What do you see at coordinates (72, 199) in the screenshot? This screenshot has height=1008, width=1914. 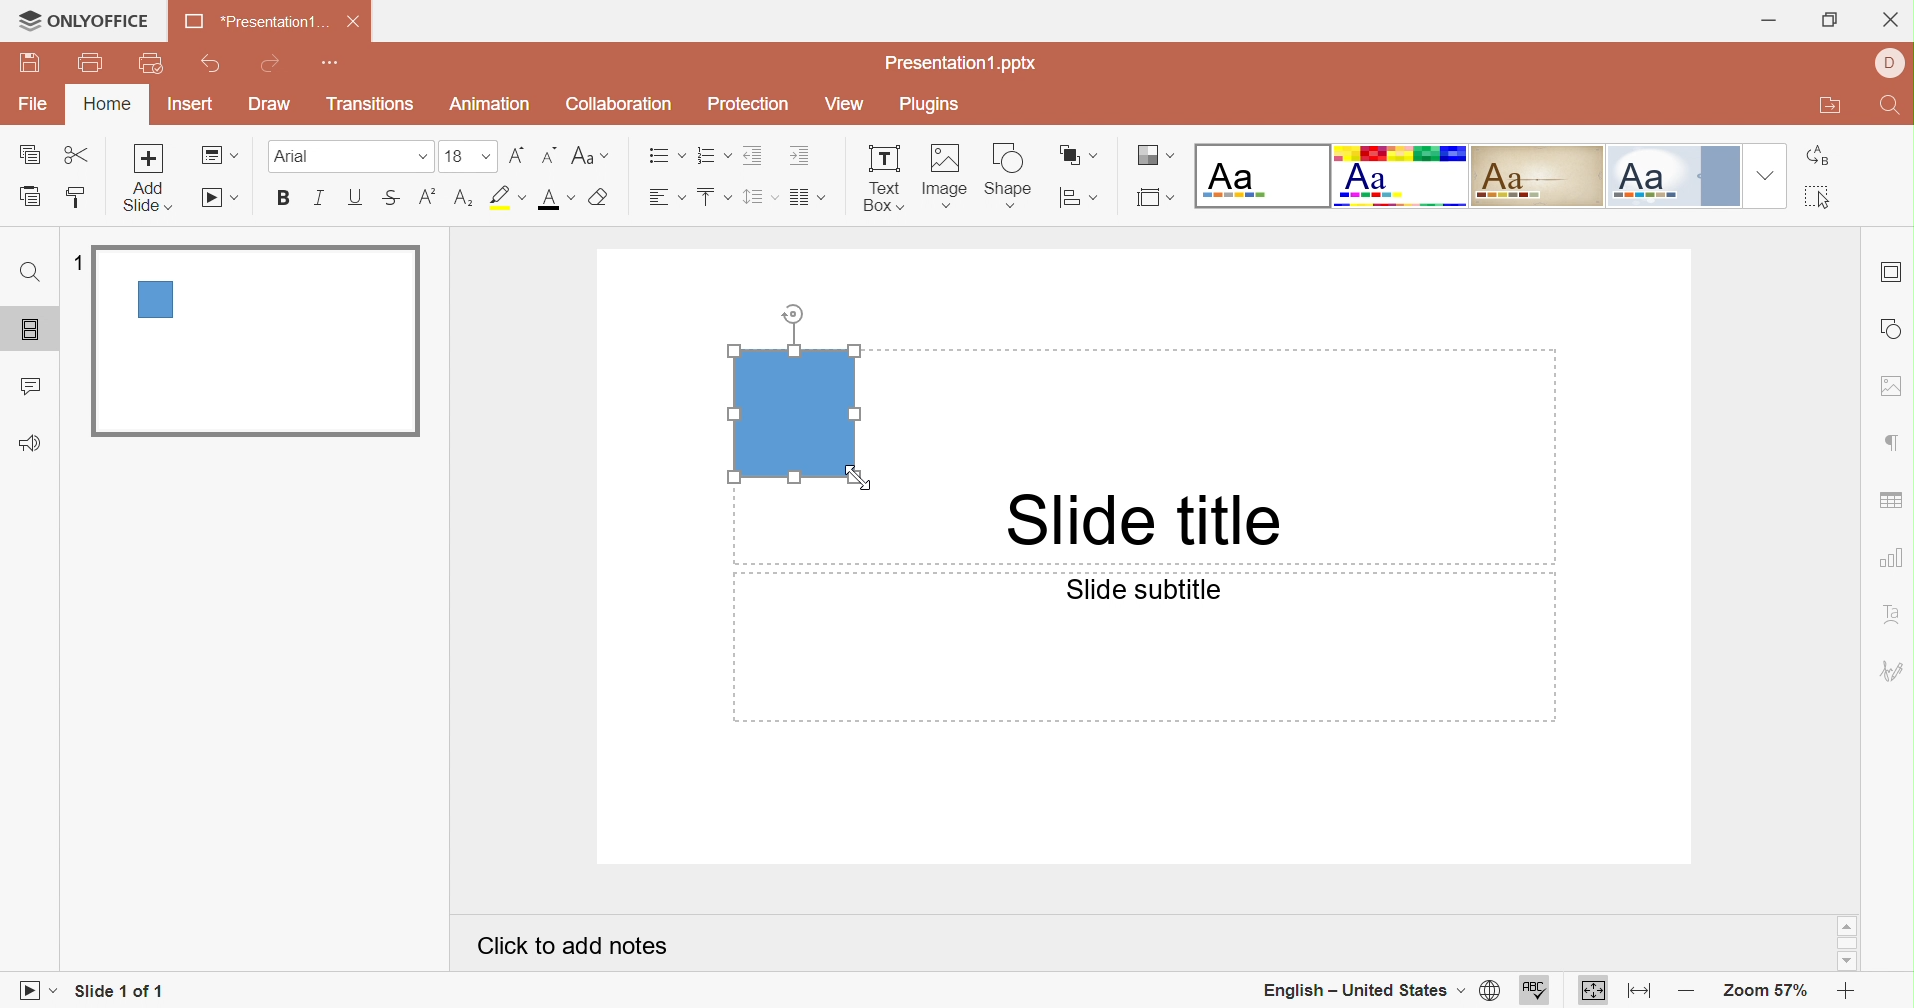 I see `Copy style` at bounding box center [72, 199].